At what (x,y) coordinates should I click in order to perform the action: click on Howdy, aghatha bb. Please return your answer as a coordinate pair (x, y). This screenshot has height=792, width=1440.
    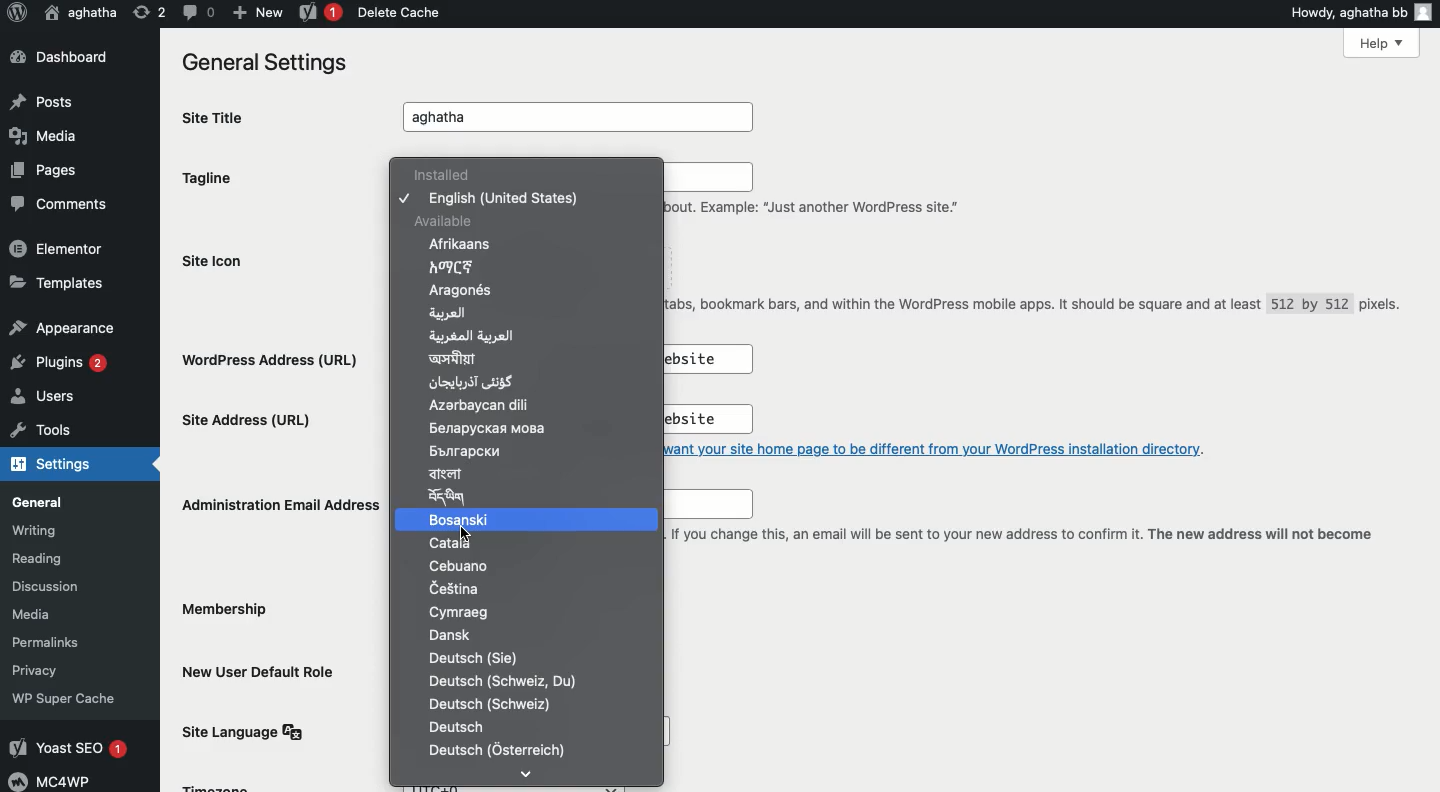
    Looking at the image, I should click on (1360, 11).